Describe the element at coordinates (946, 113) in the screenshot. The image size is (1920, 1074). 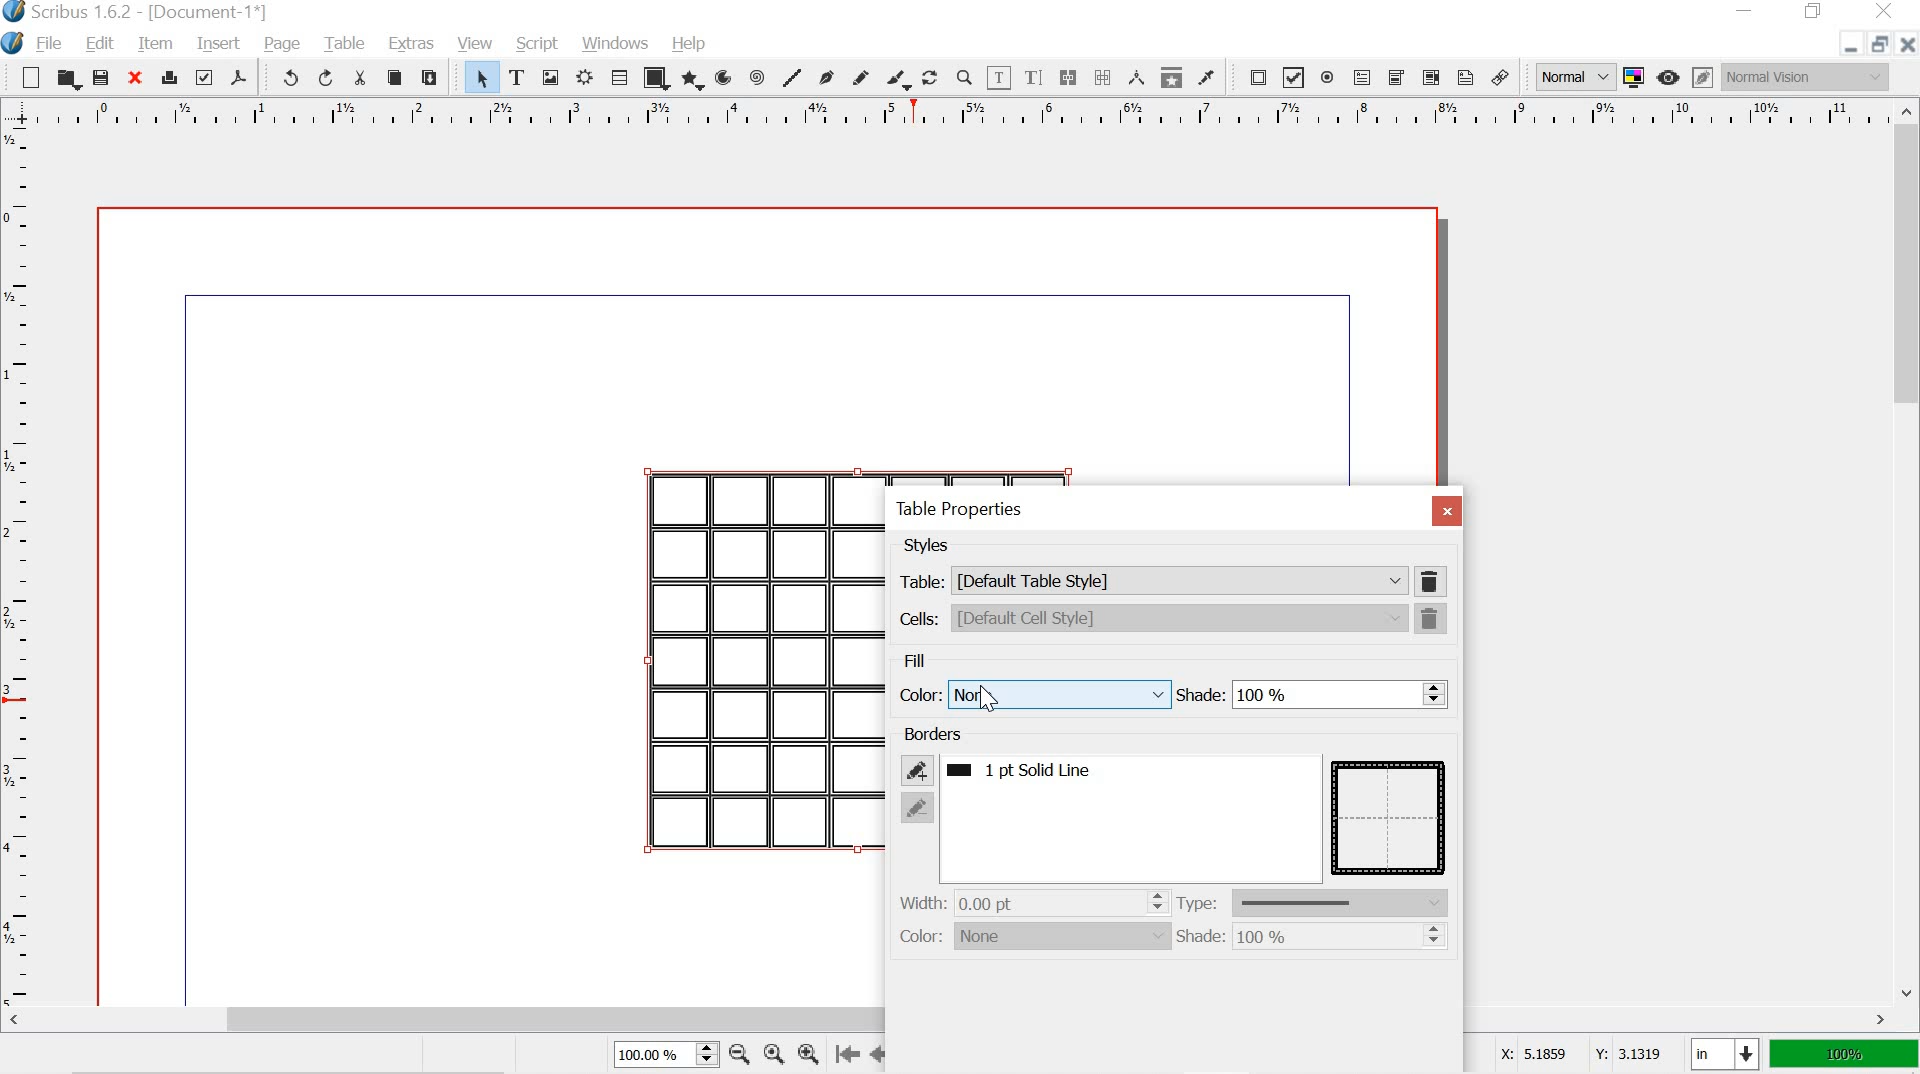
I see `ruler` at that location.